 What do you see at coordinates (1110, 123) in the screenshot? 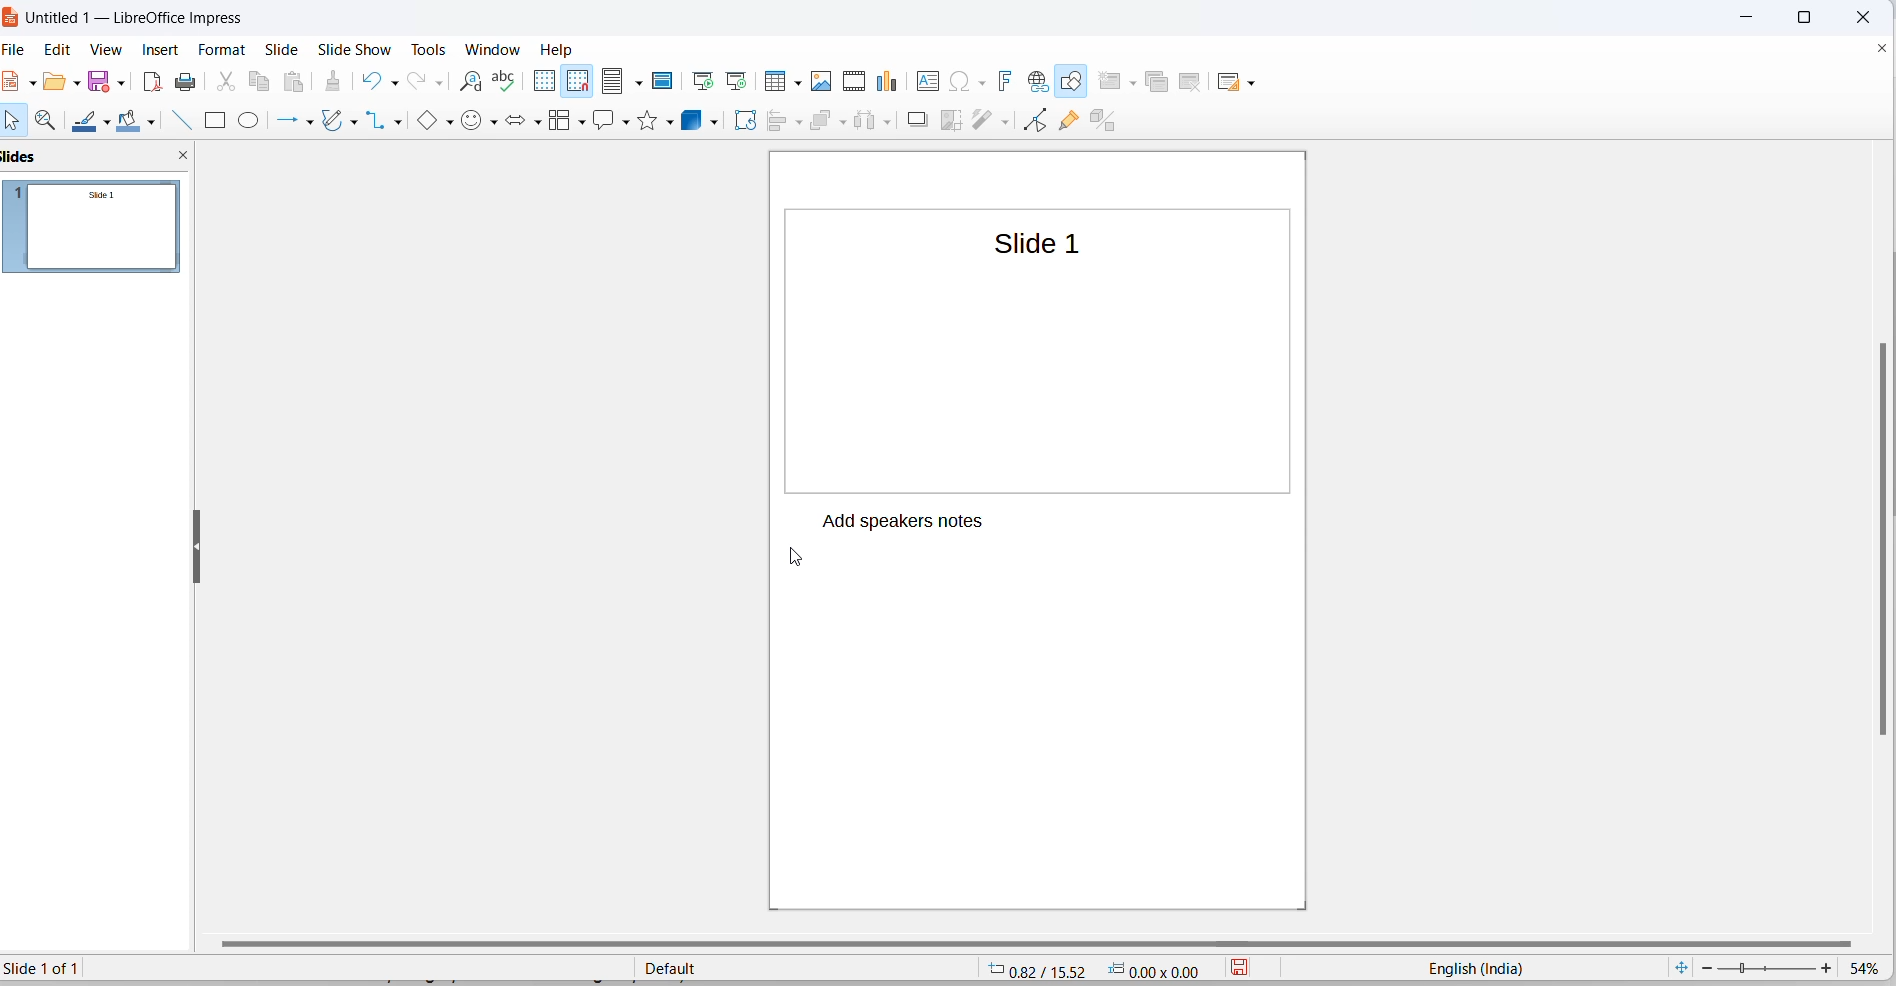
I see `toggle extrusion` at bounding box center [1110, 123].